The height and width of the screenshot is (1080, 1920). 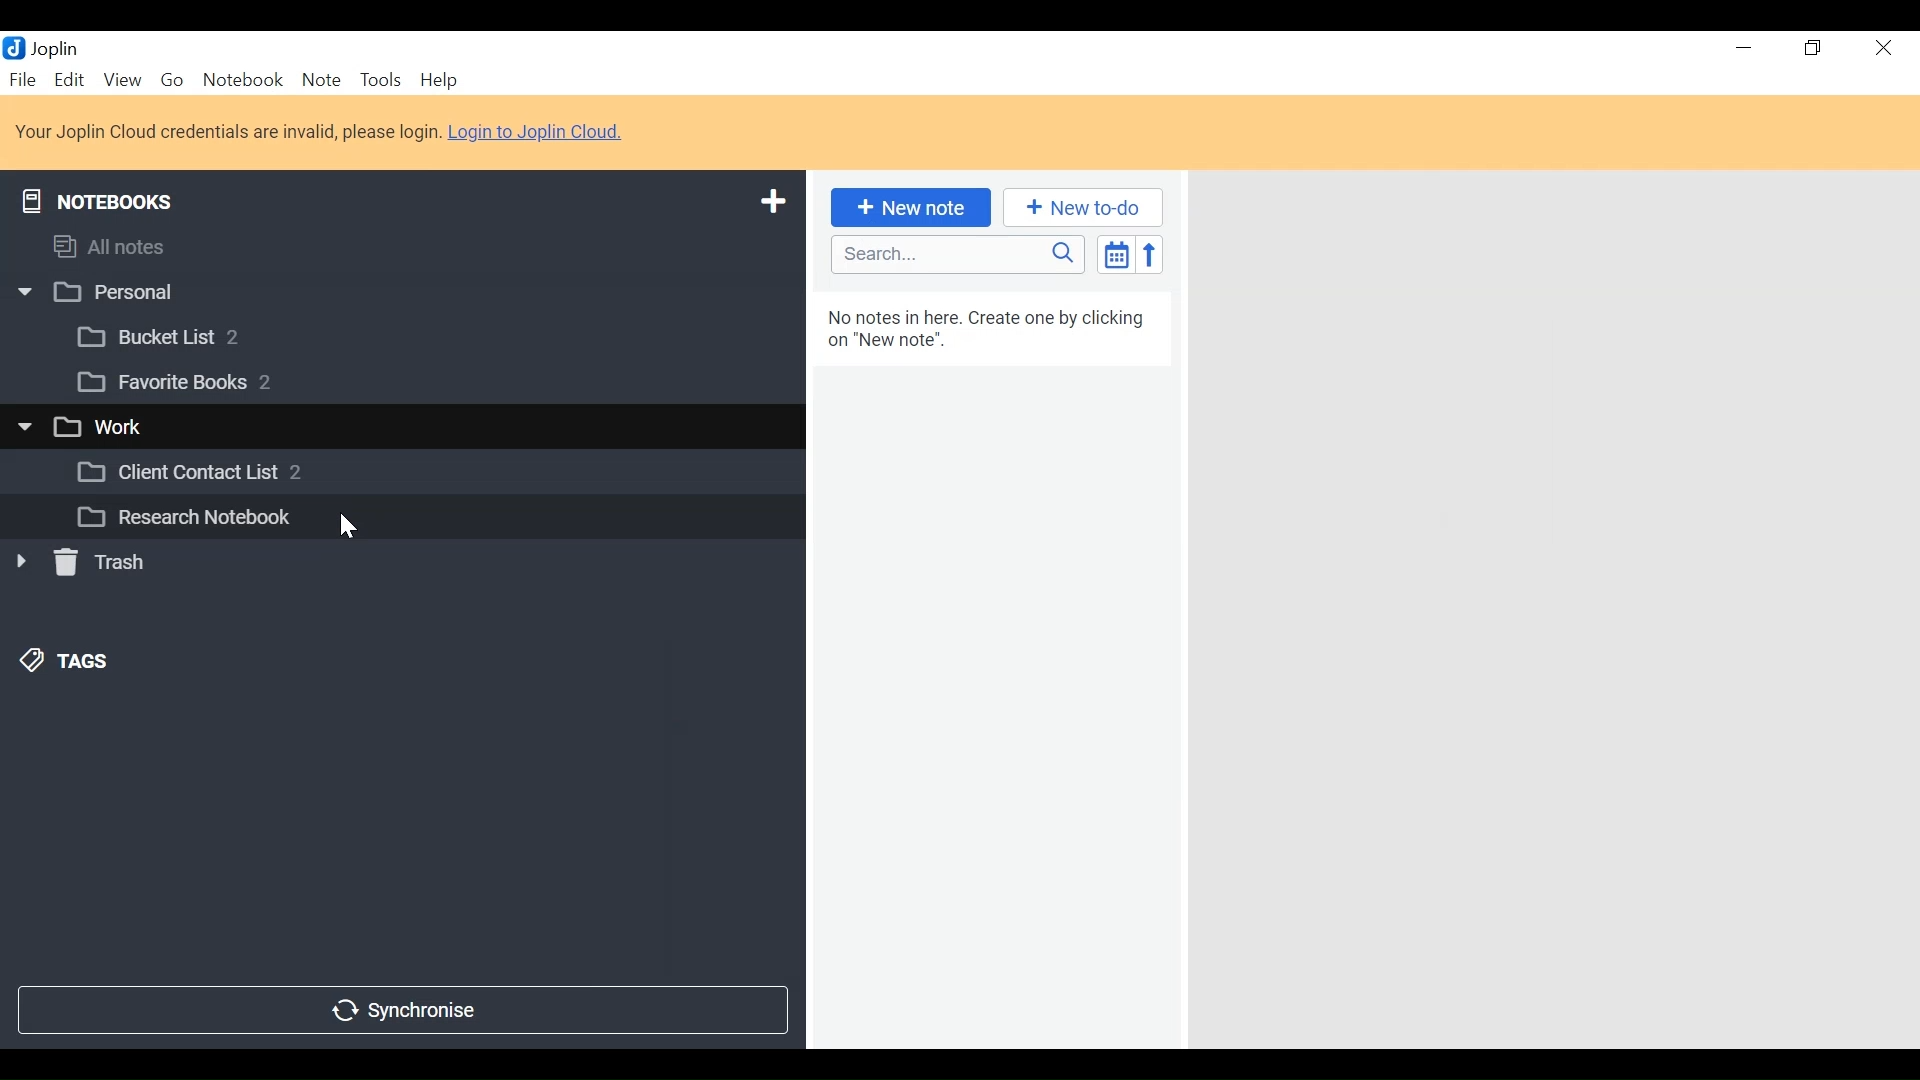 What do you see at coordinates (197, 335) in the screenshot?
I see `[3 Bucket List 2` at bounding box center [197, 335].